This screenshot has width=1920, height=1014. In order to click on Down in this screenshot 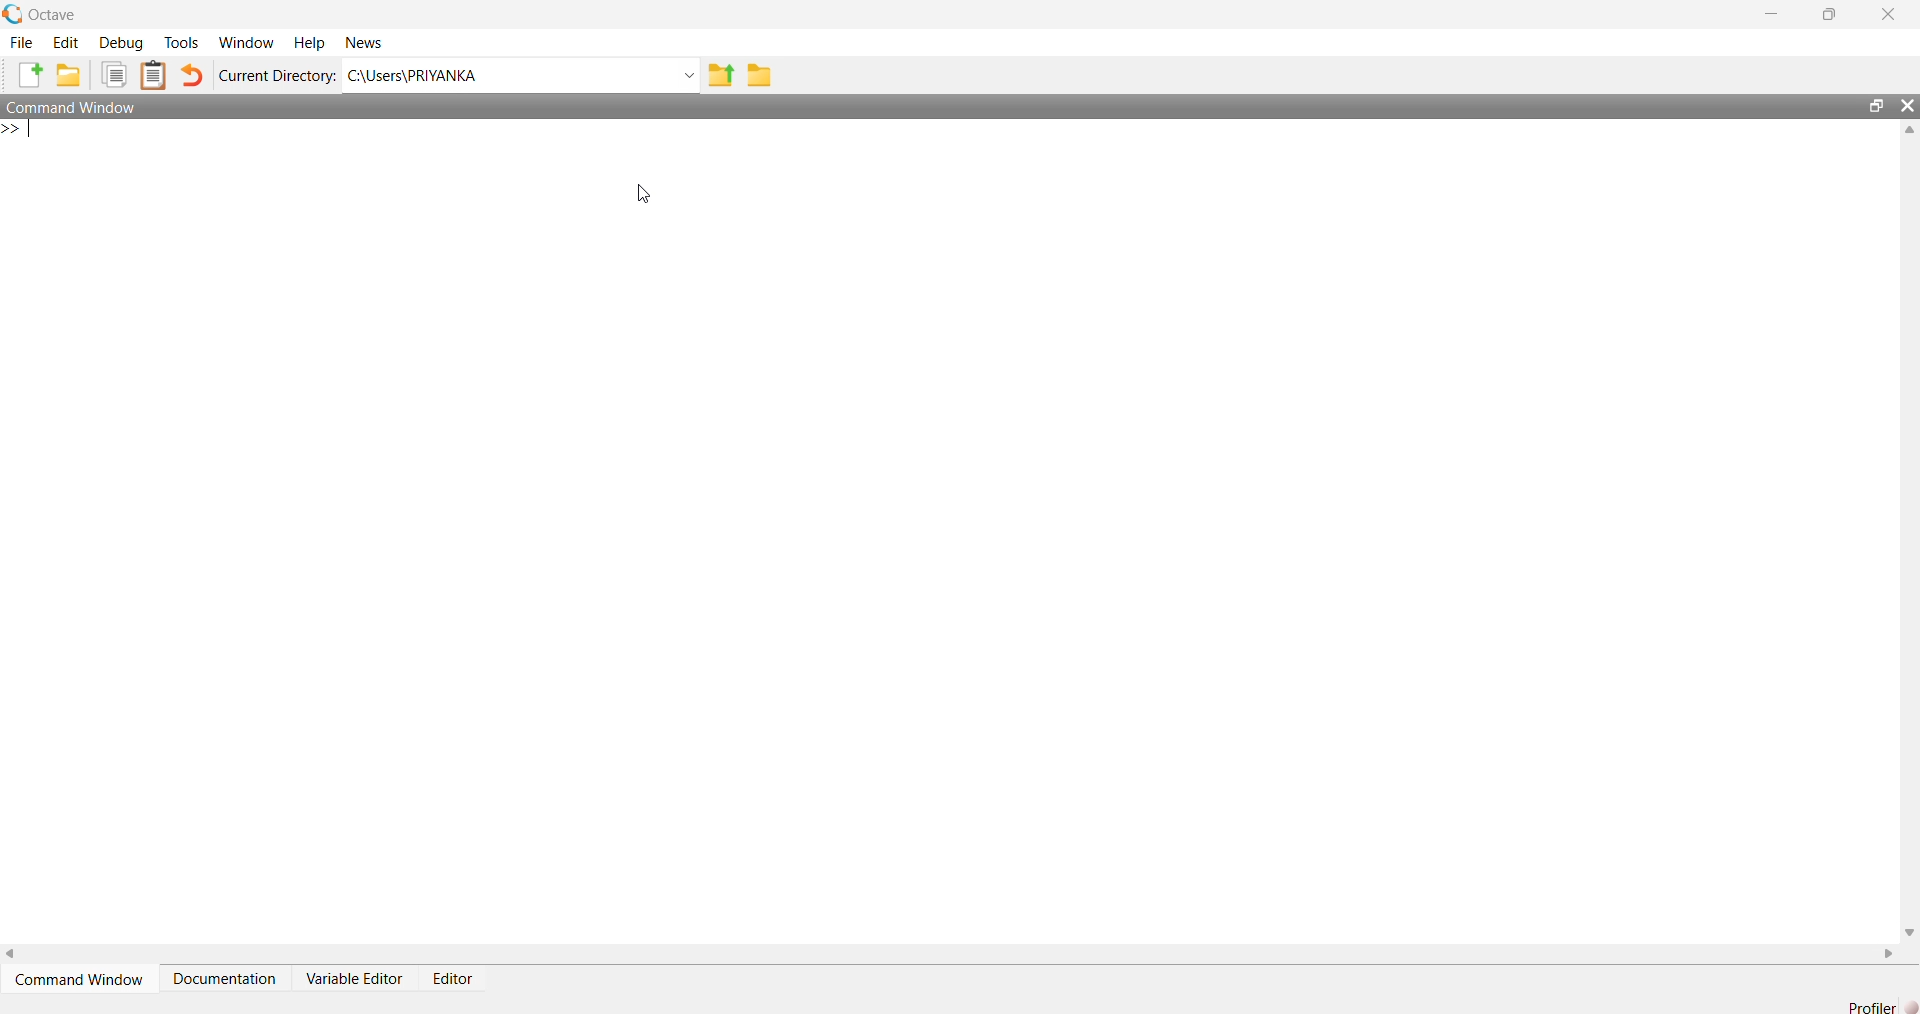, I will do `click(1908, 924)`.